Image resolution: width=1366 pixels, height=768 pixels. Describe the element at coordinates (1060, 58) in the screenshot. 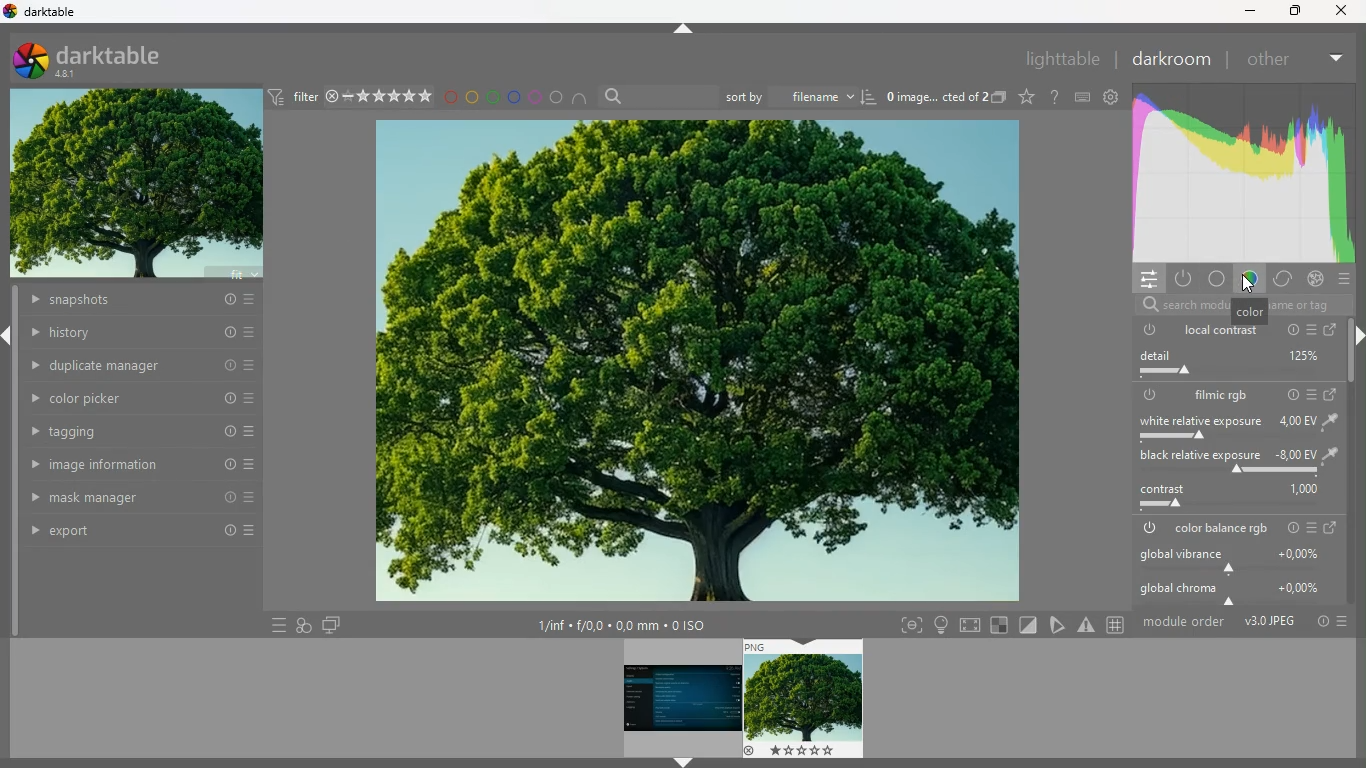

I see `lighttable` at that location.